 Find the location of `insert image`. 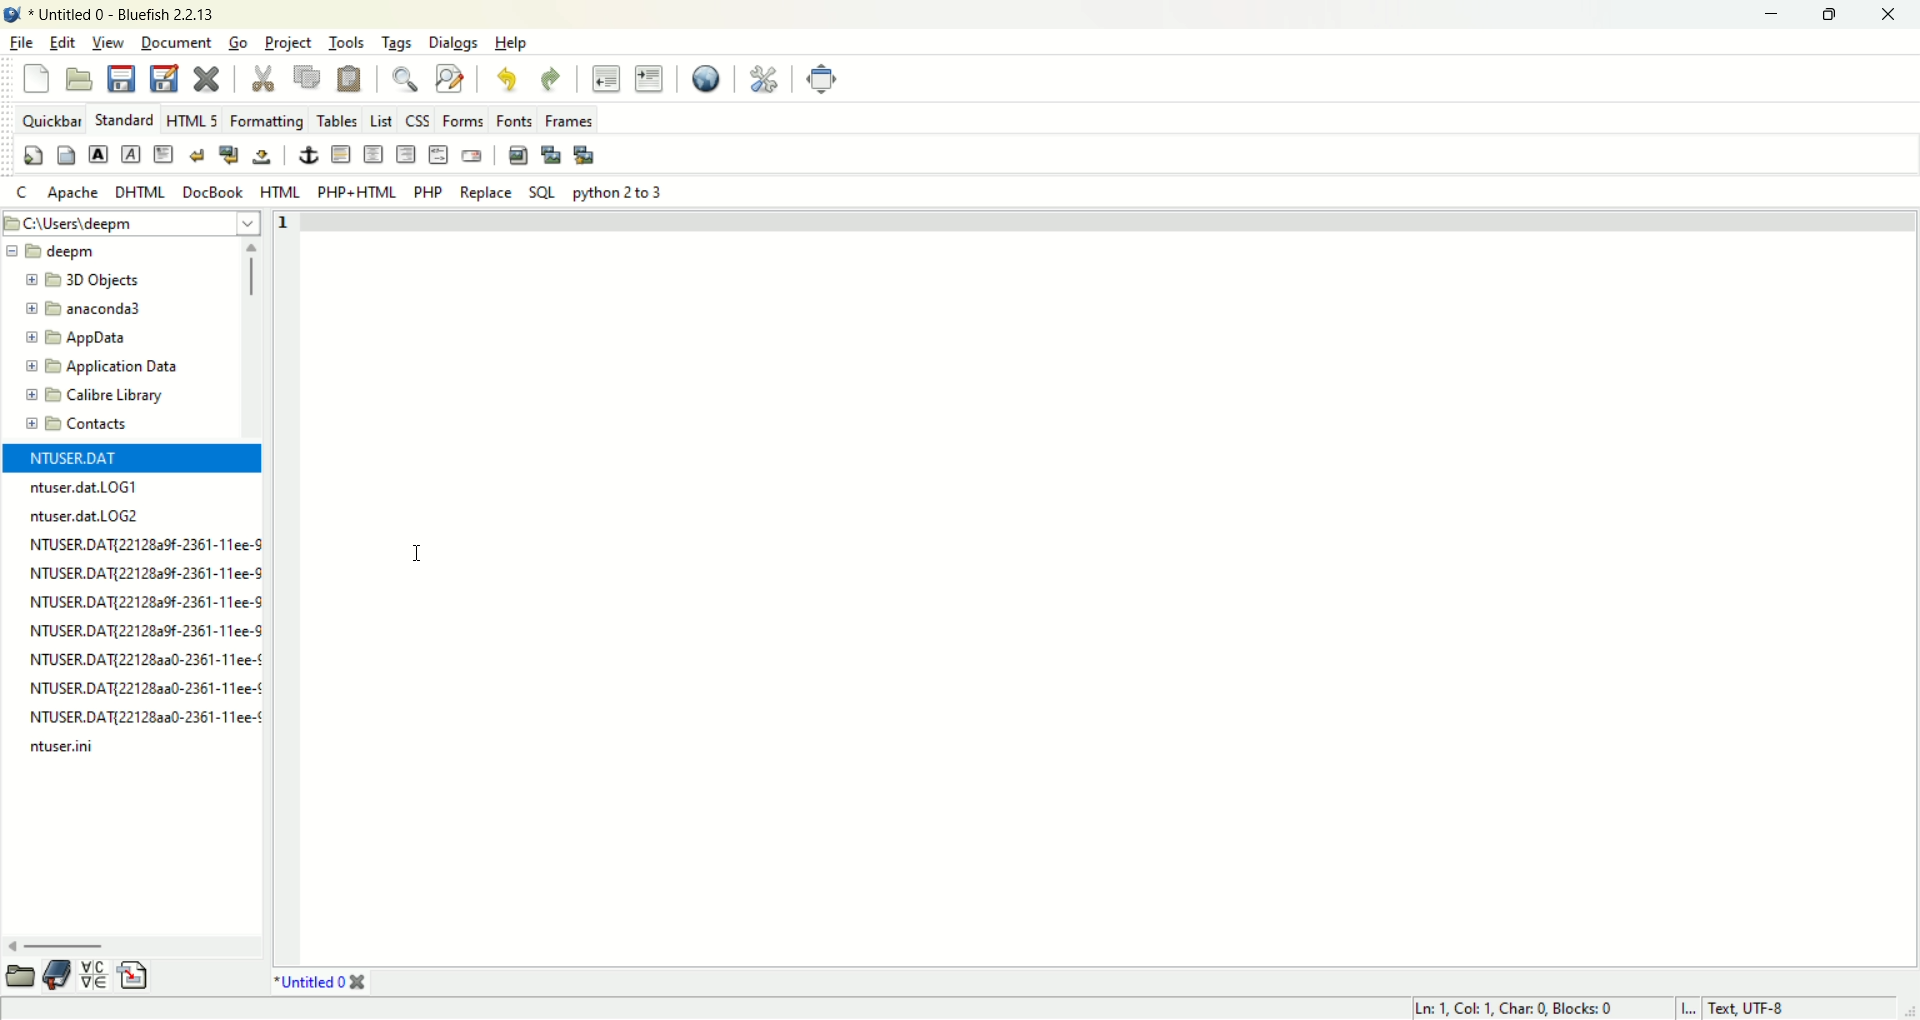

insert image is located at coordinates (518, 157).